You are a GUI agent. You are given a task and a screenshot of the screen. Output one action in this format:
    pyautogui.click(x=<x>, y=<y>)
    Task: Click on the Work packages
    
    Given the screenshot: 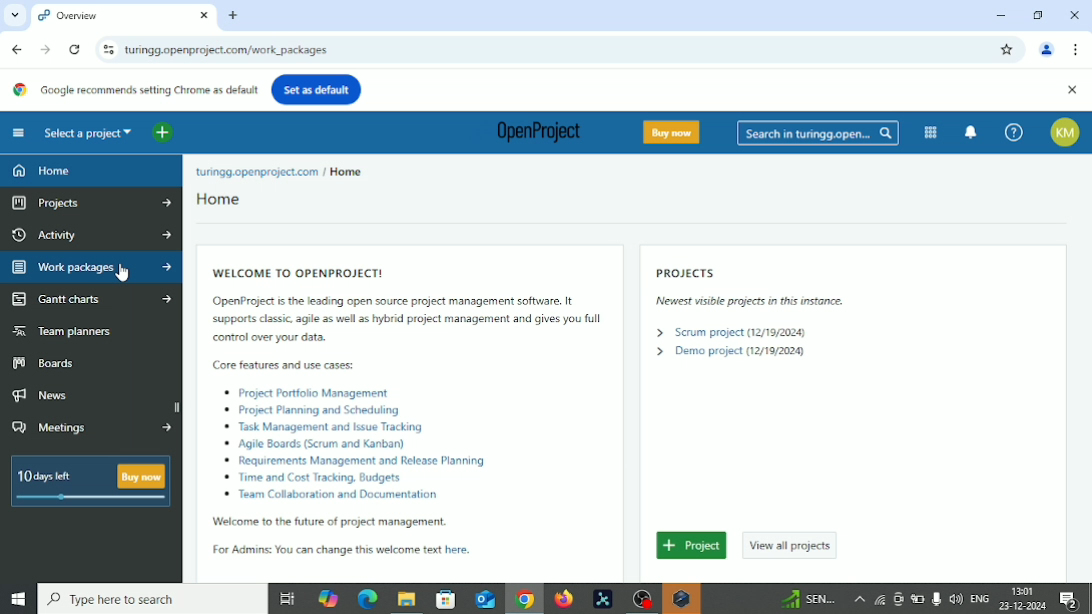 What is the action you would take?
    pyautogui.click(x=90, y=267)
    